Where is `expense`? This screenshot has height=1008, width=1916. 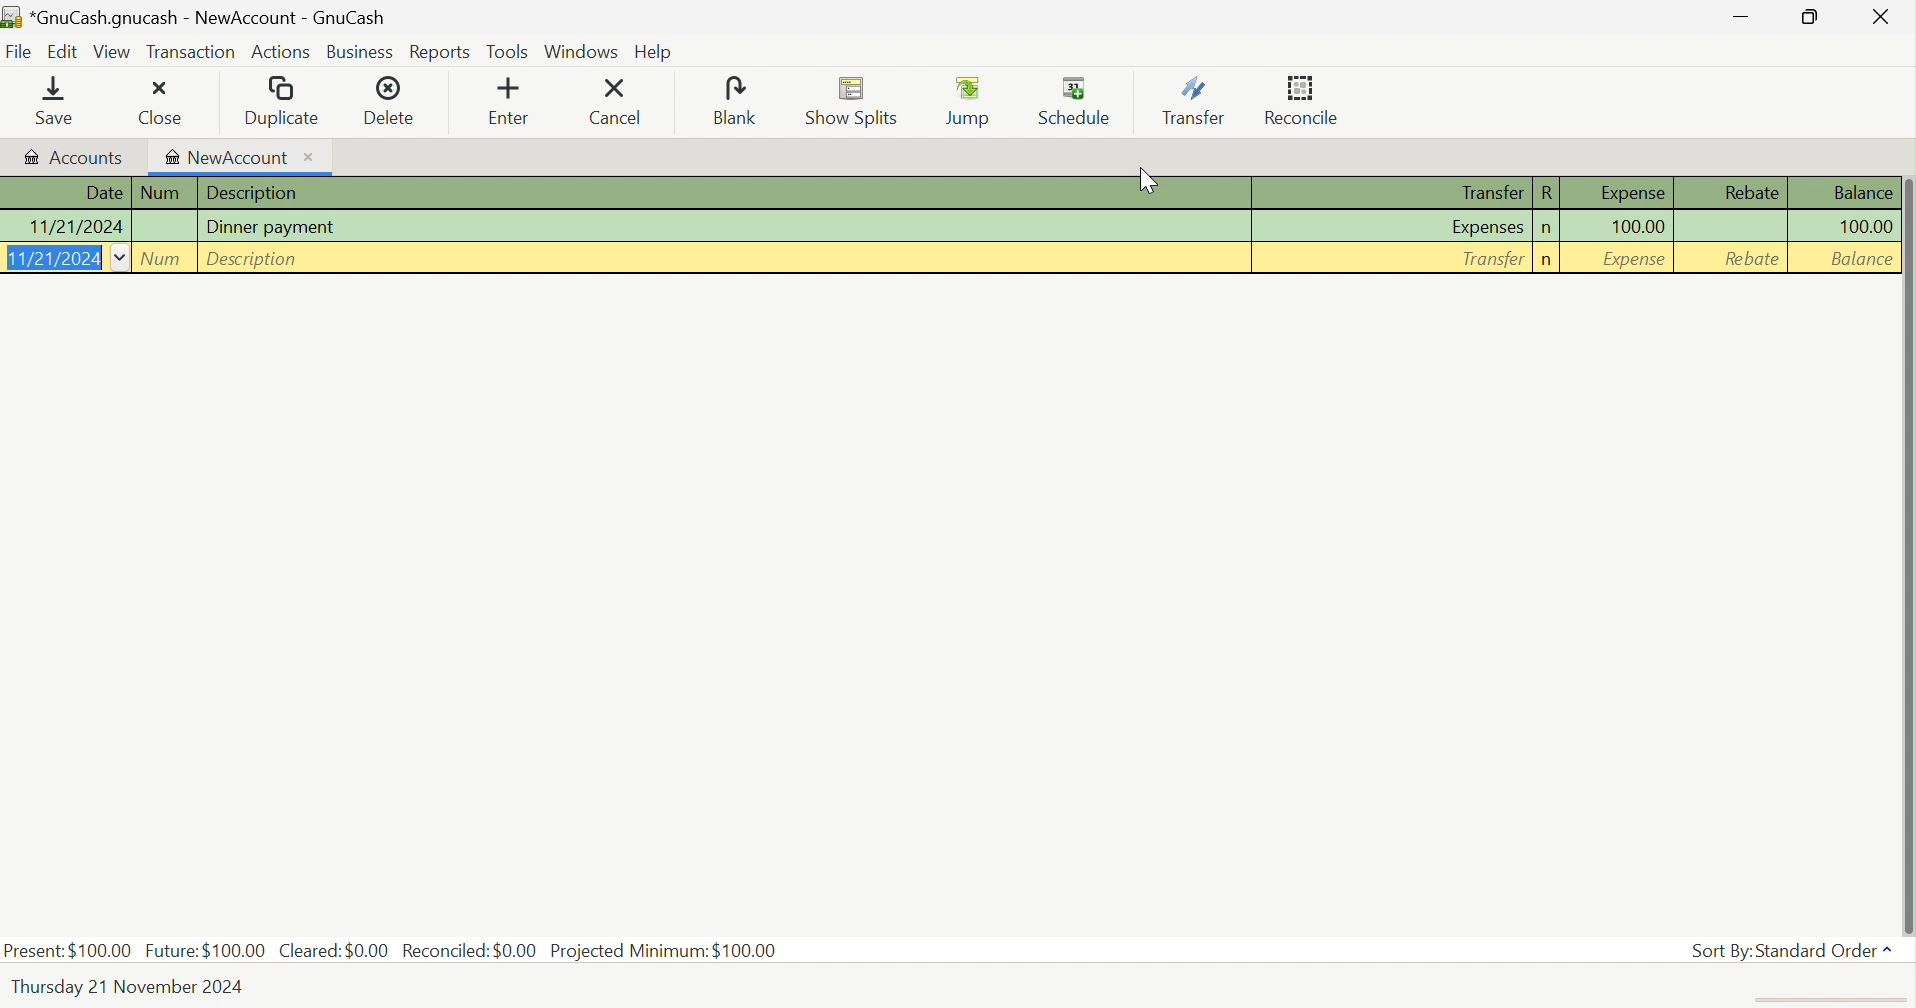 expense is located at coordinates (1636, 264).